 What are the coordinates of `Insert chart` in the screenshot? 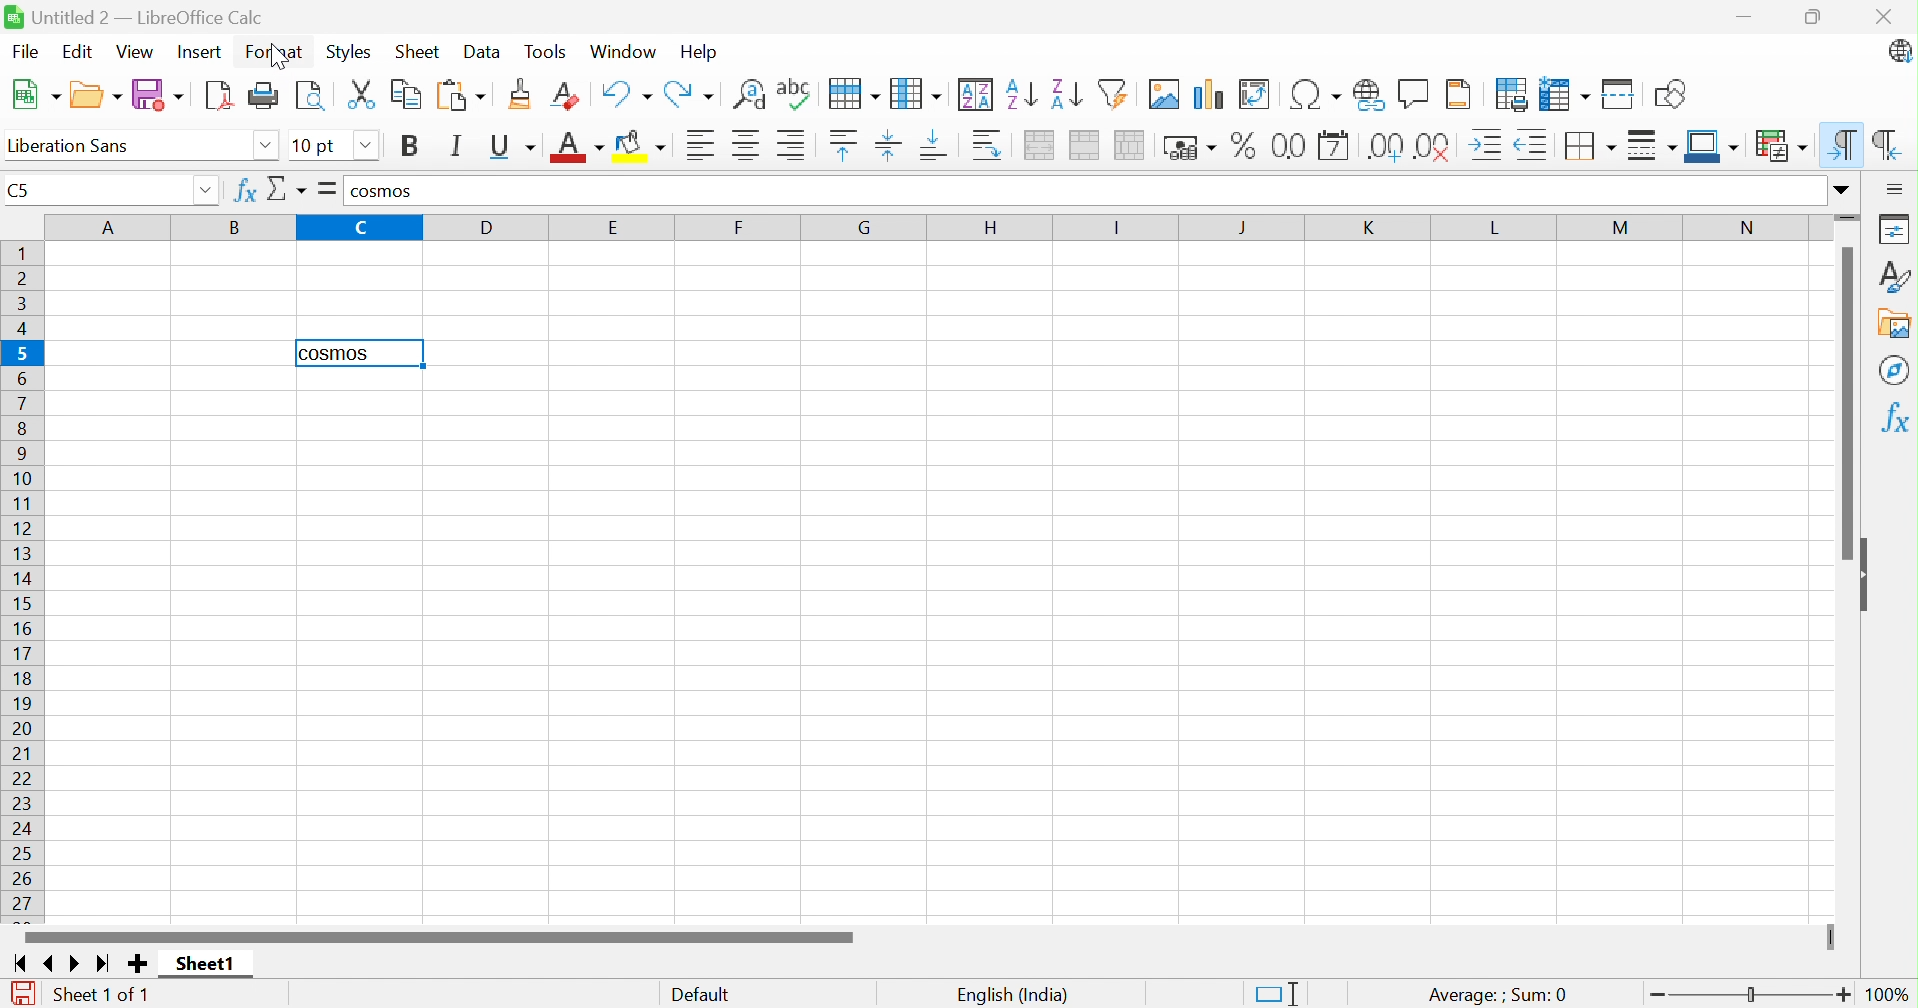 It's located at (1210, 94).